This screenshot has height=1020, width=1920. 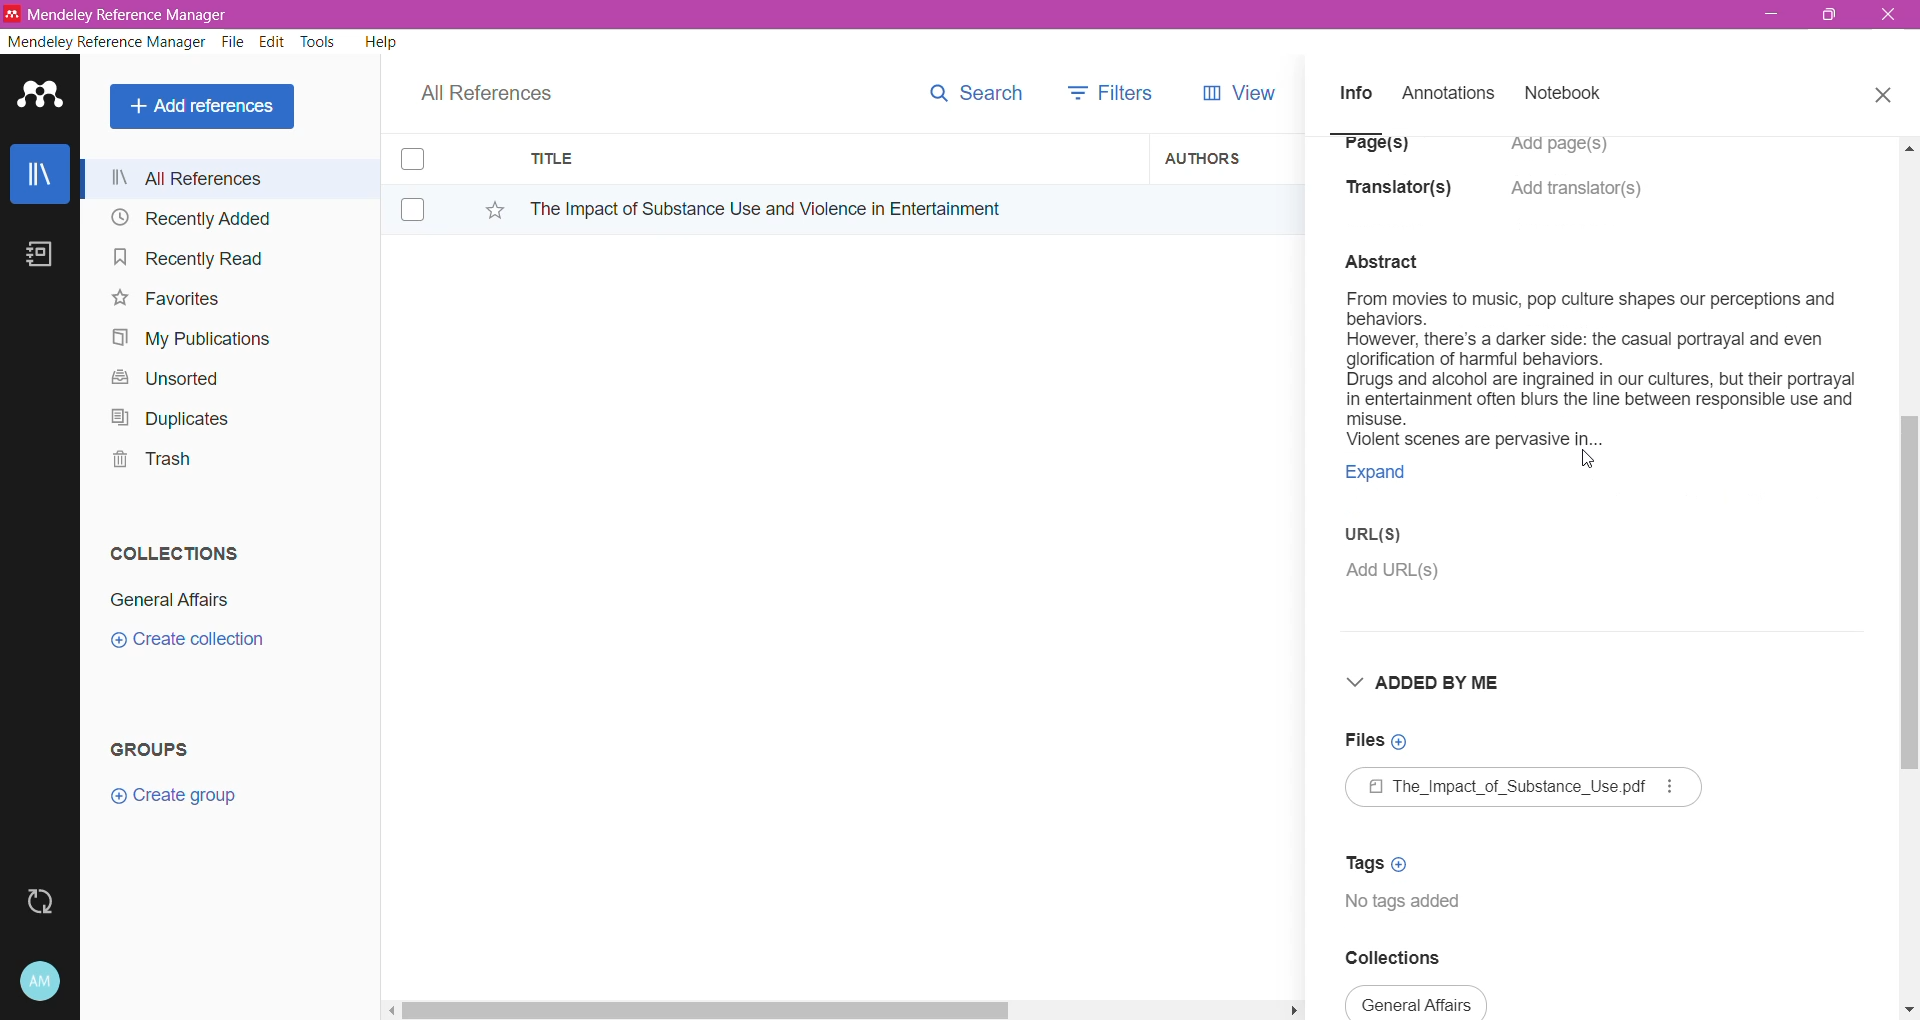 What do you see at coordinates (1569, 154) in the screenshot?
I see `Click to Add Pages` at bounding box center [1569, 154].